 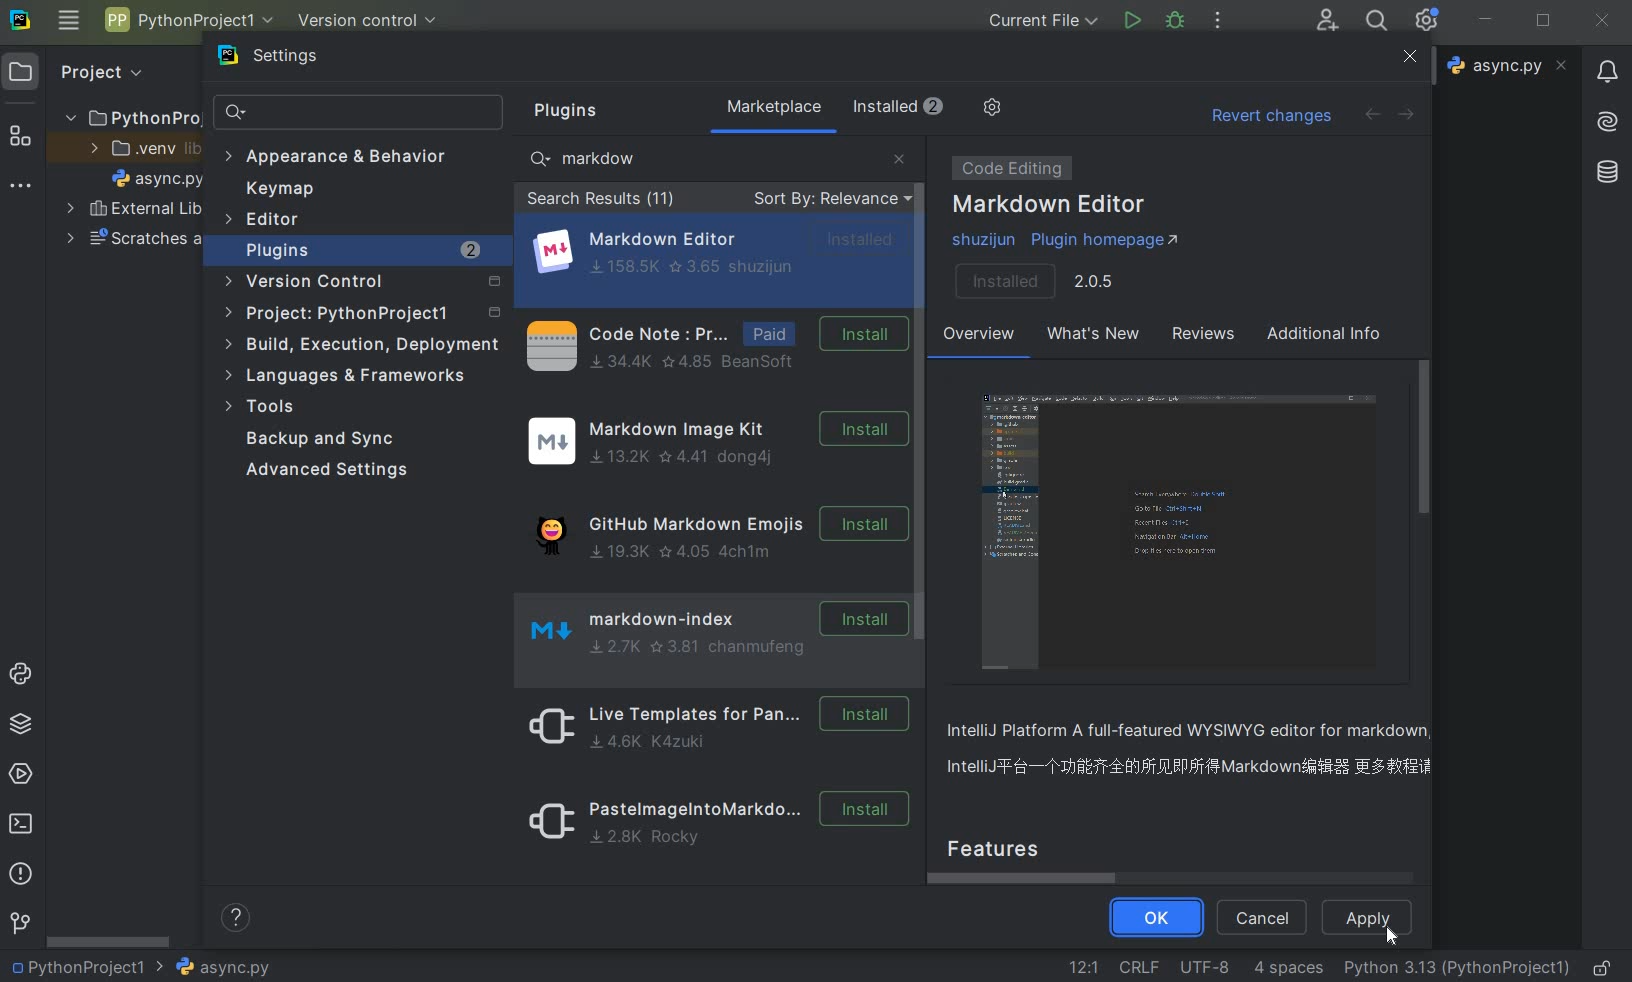 I want to click on markdown editor, so click(x=719, y=251).